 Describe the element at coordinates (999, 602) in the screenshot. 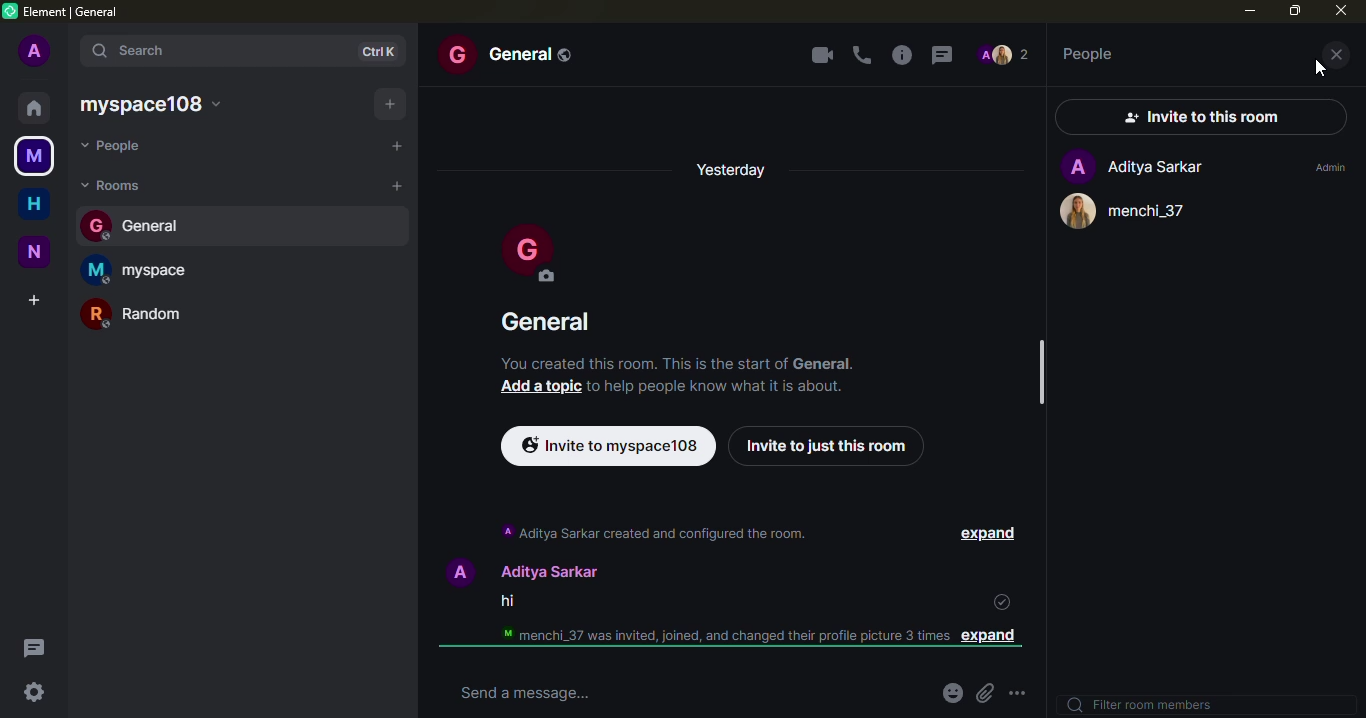

I see `seen` at that location.